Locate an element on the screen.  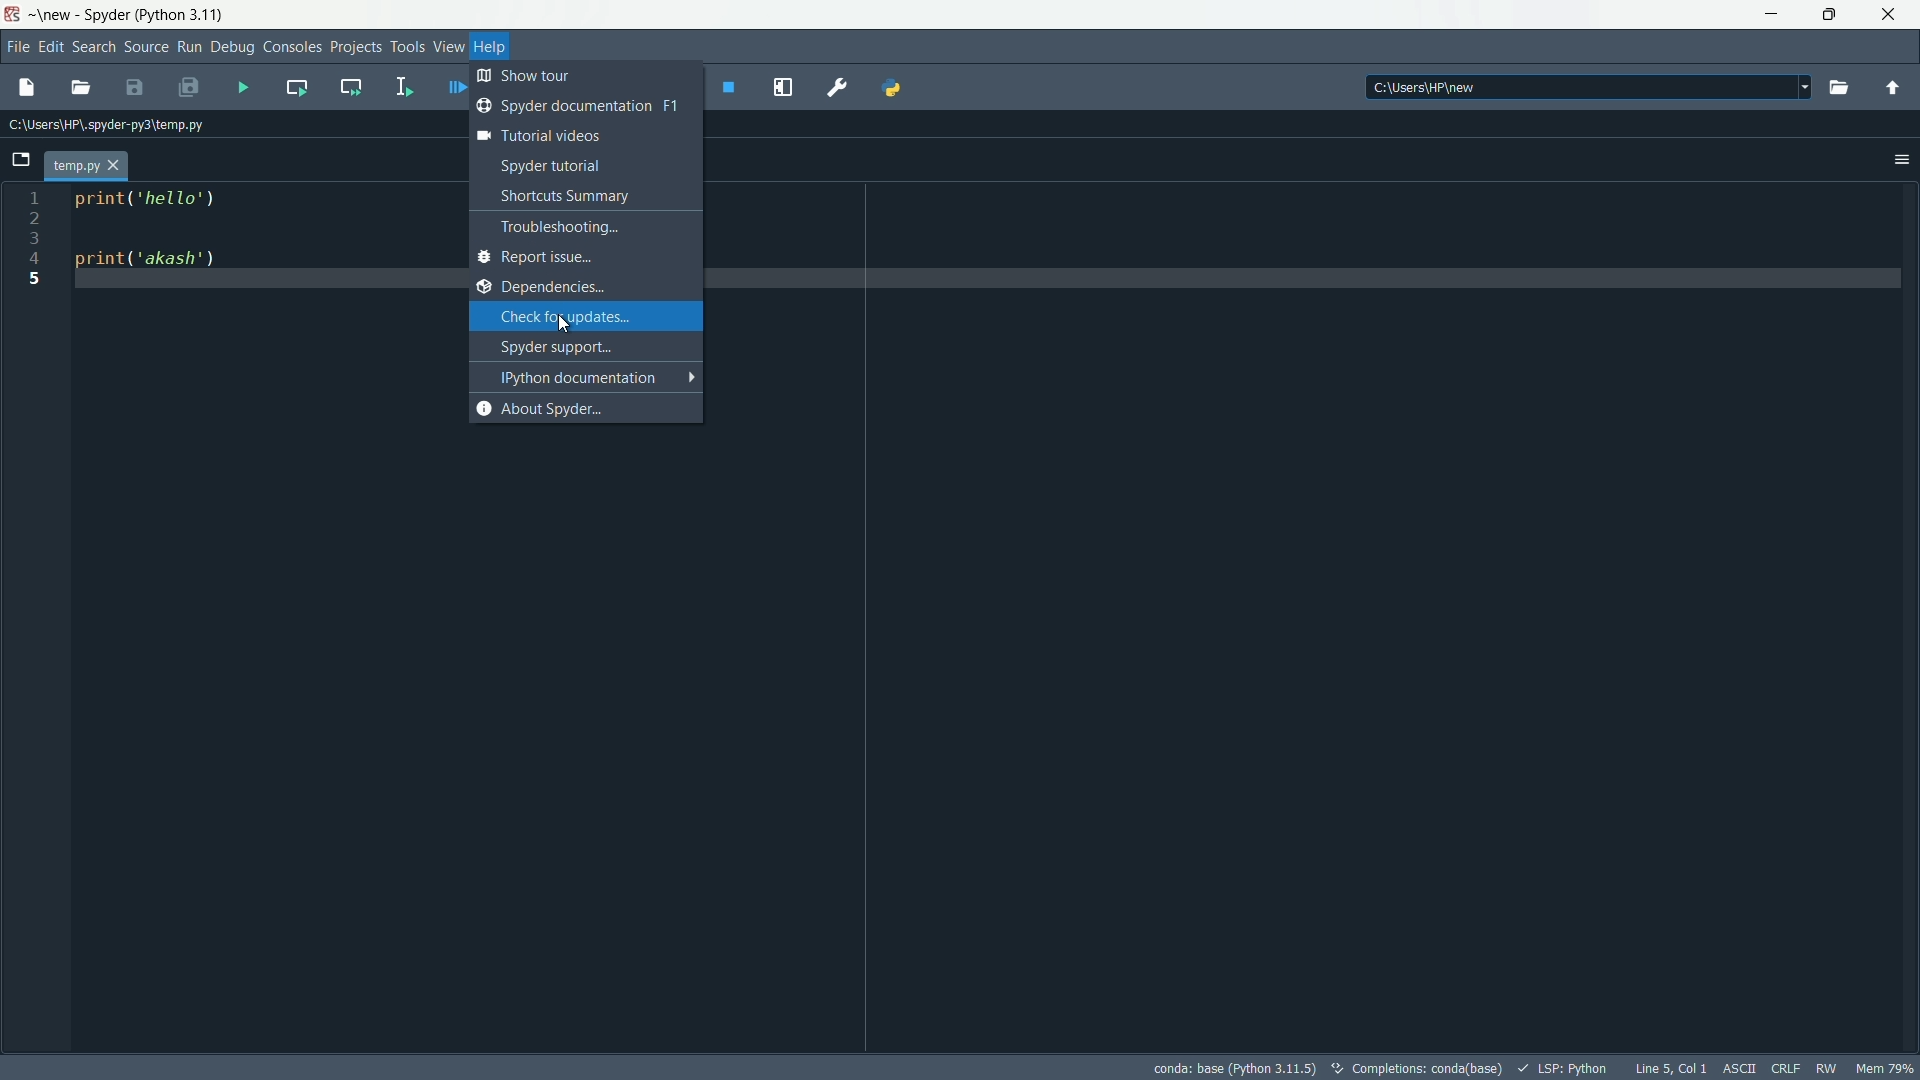
run menu is located at coordinates (189, 47).